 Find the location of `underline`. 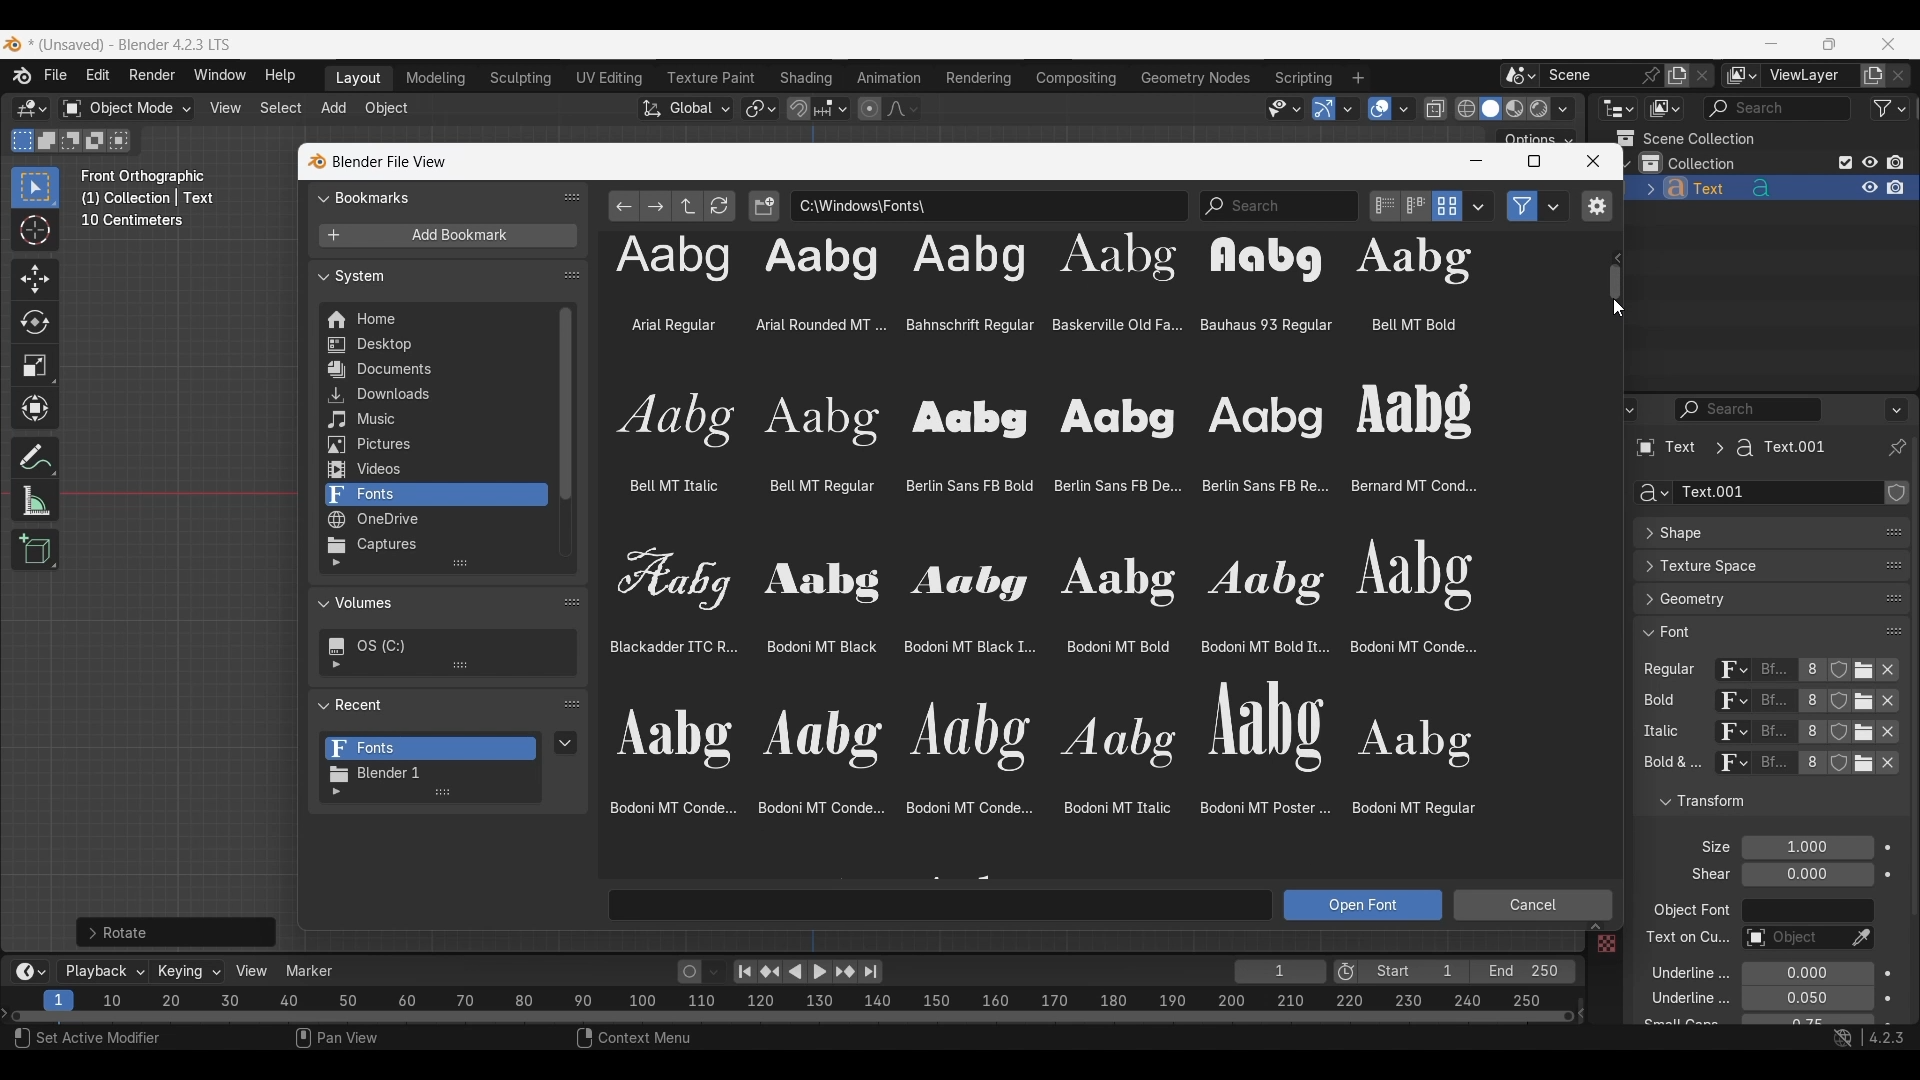

underline is located at coordinates (1674, 1001).